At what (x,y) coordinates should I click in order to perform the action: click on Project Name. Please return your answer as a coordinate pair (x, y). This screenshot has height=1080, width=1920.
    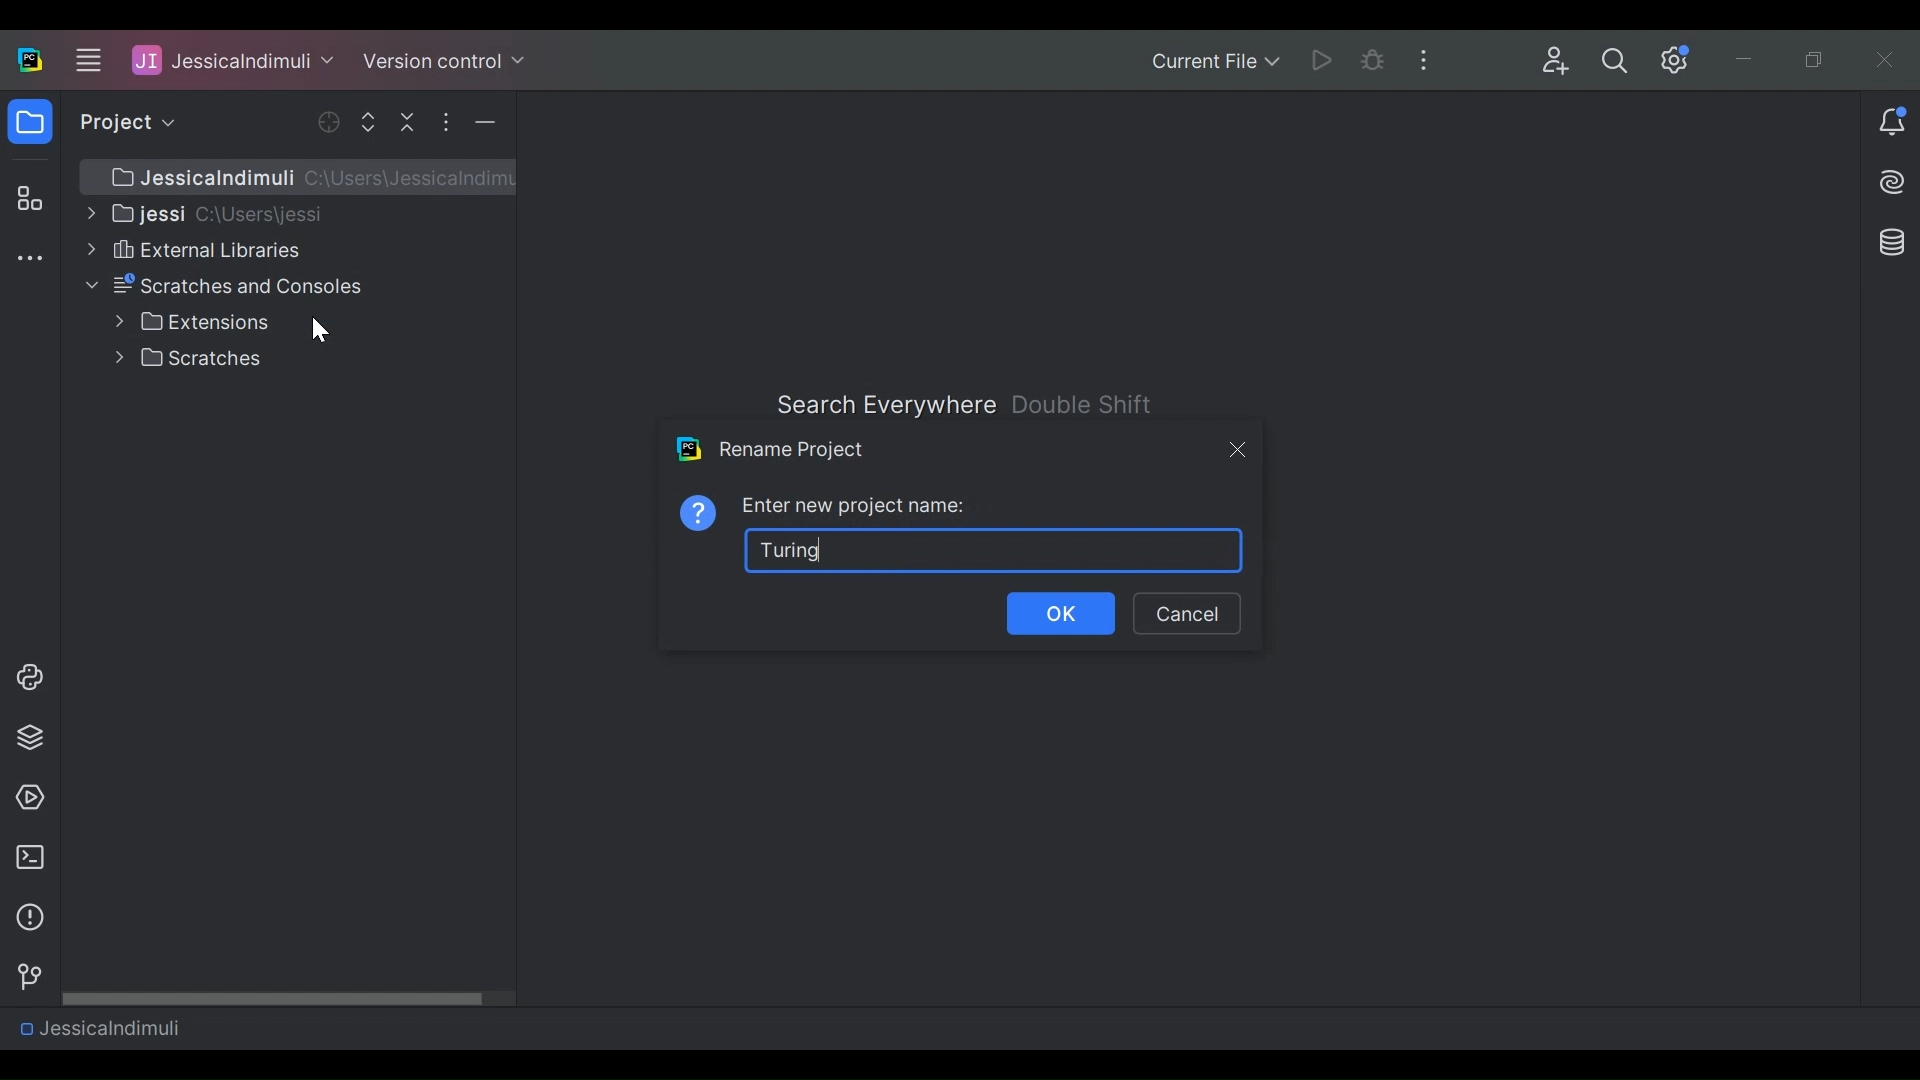
    Looking at the image, I should click on (233, 59).